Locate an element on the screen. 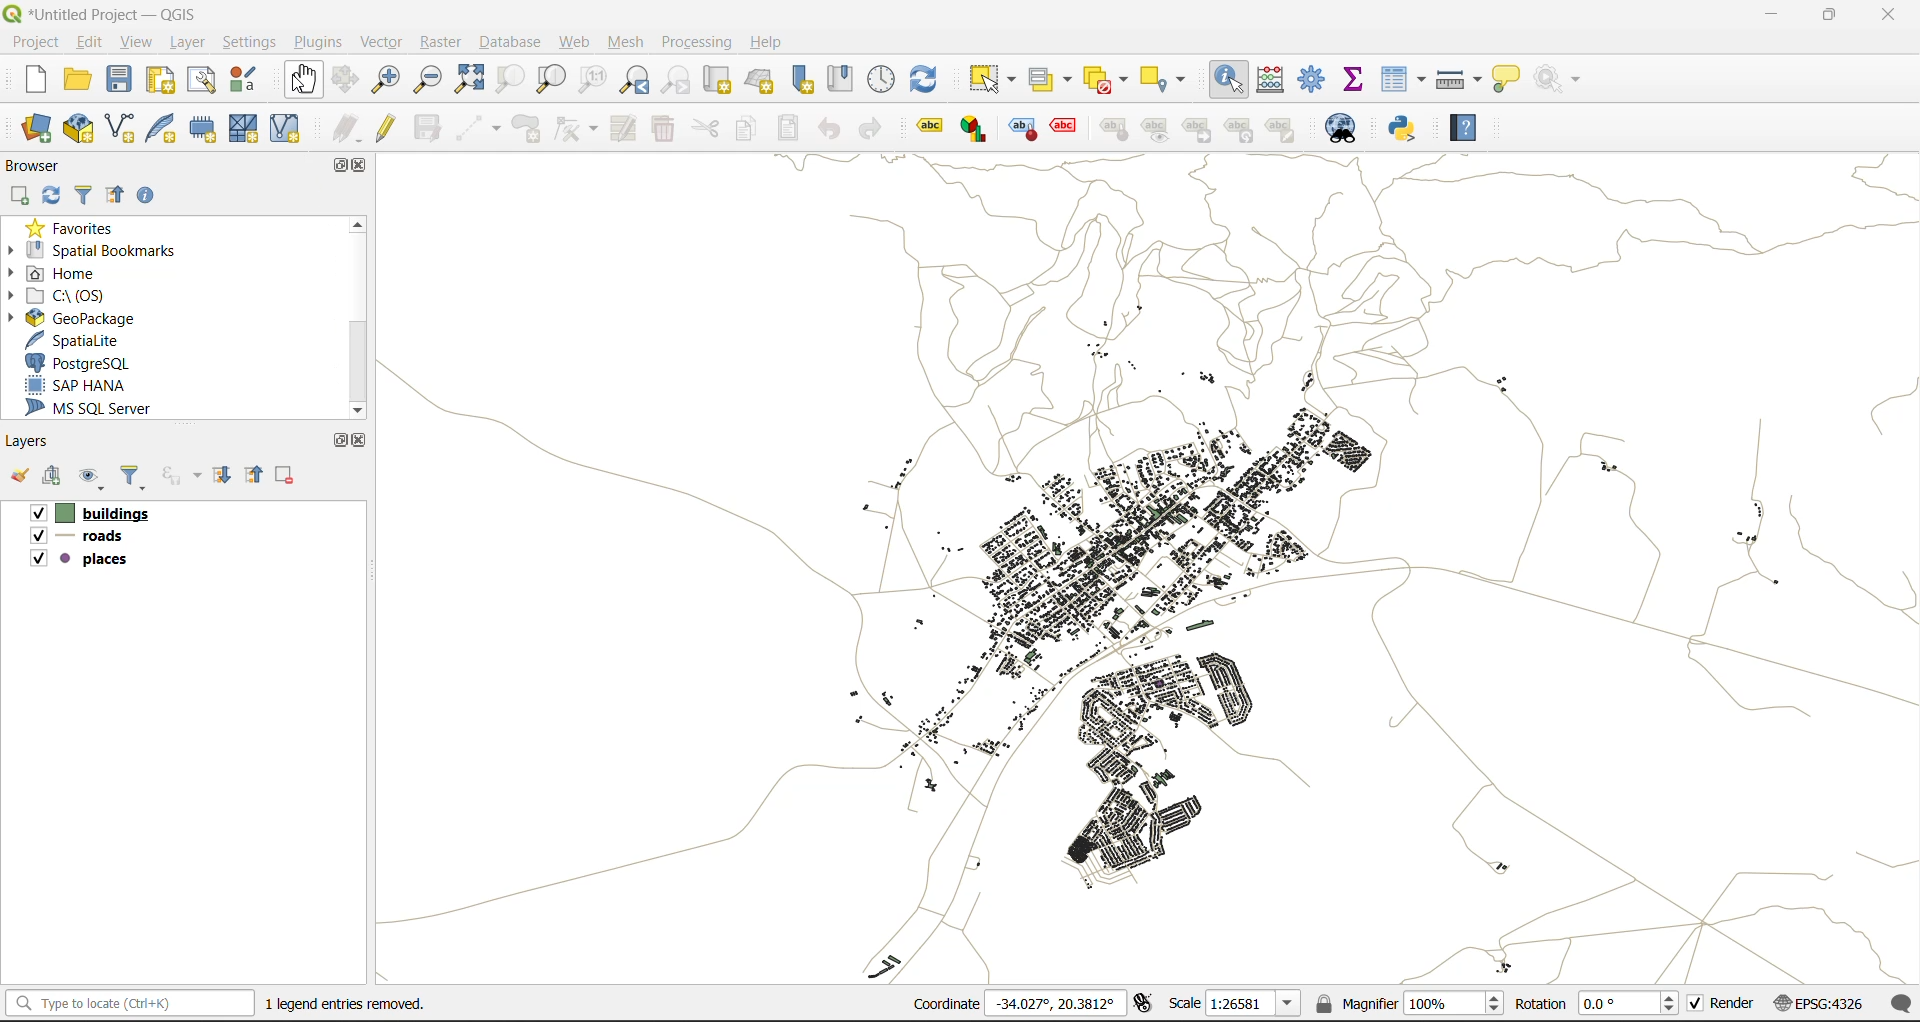  style manager is located at coordinates (250, 79).